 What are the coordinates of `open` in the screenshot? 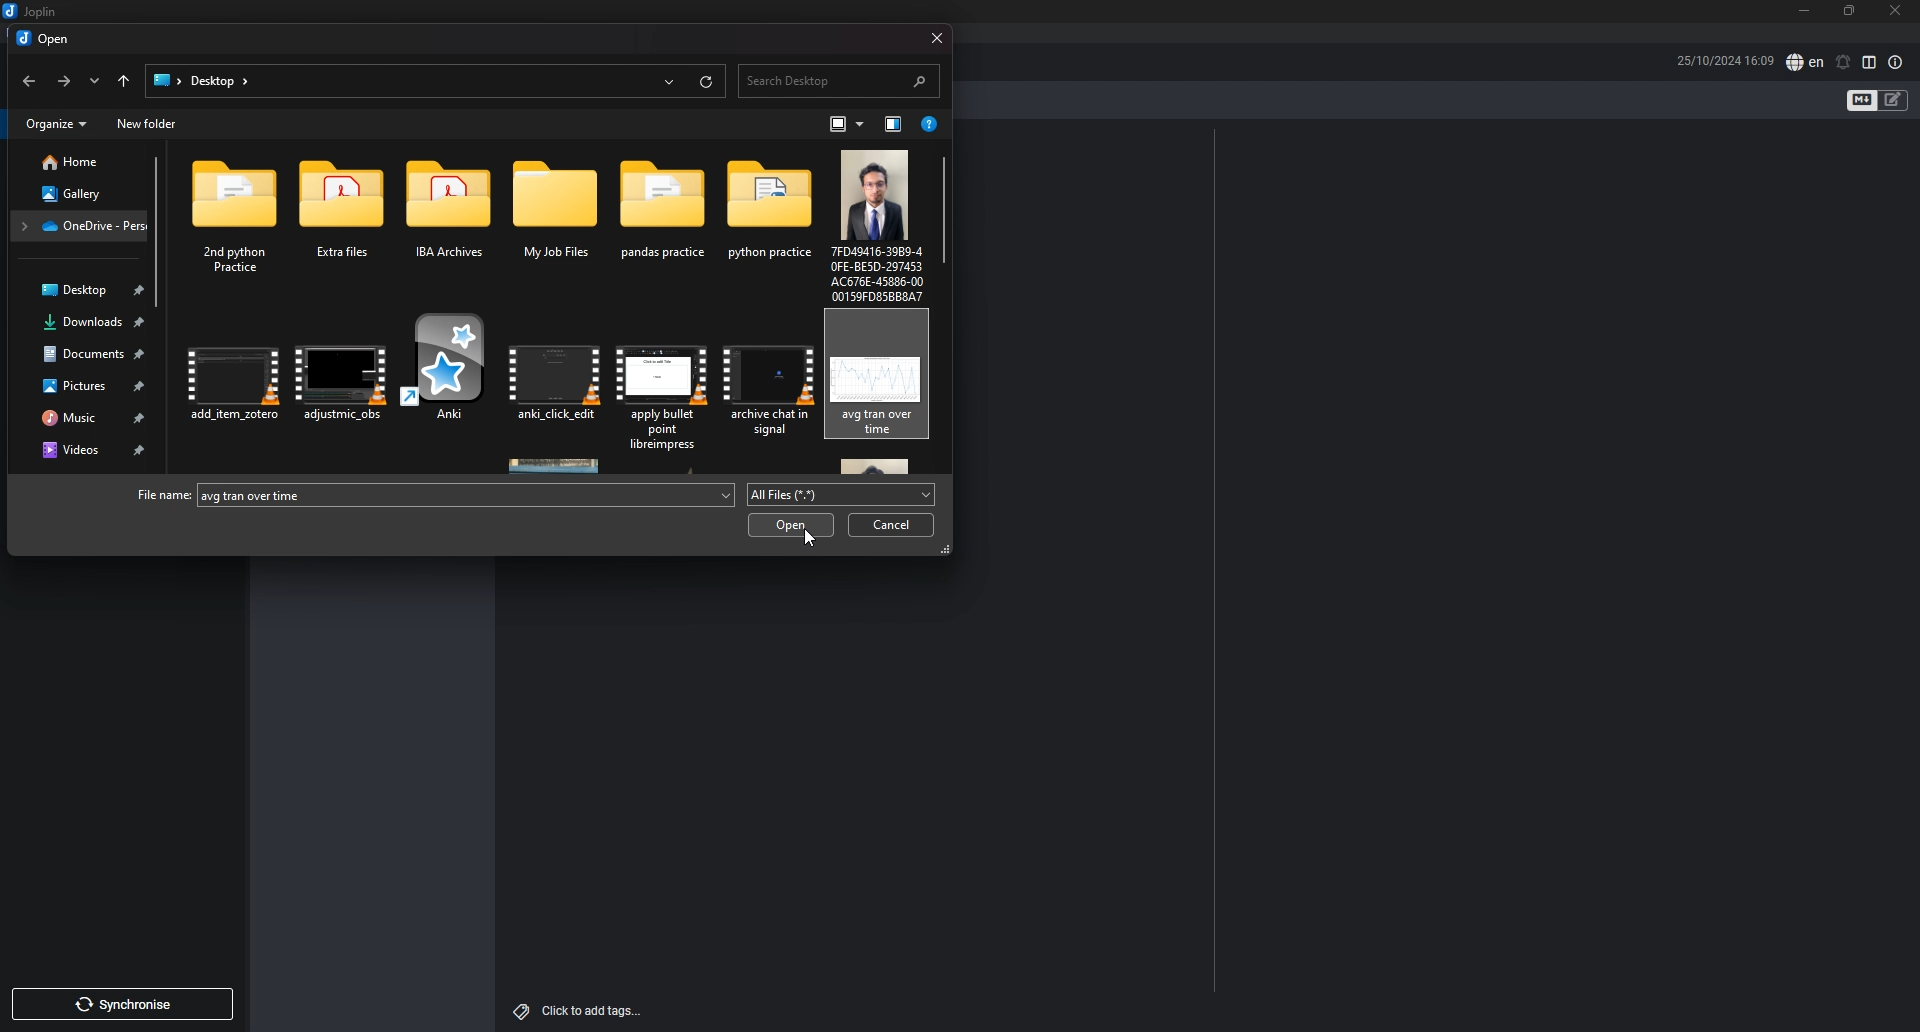 It's located at (791, 525).